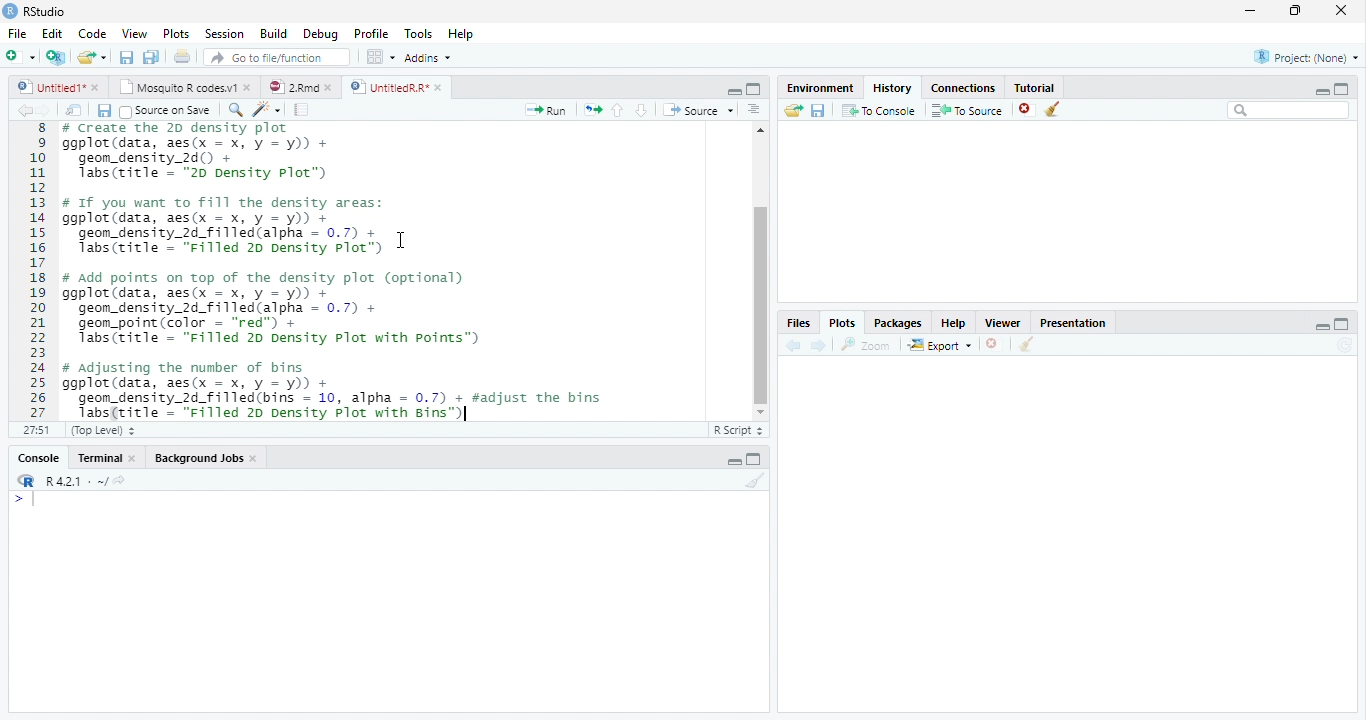 This screenshot has height=720, width=1366. What do you see at coordinates (460, 35) in the screenshot?
I see `Help` at bounding box center [460, 35].